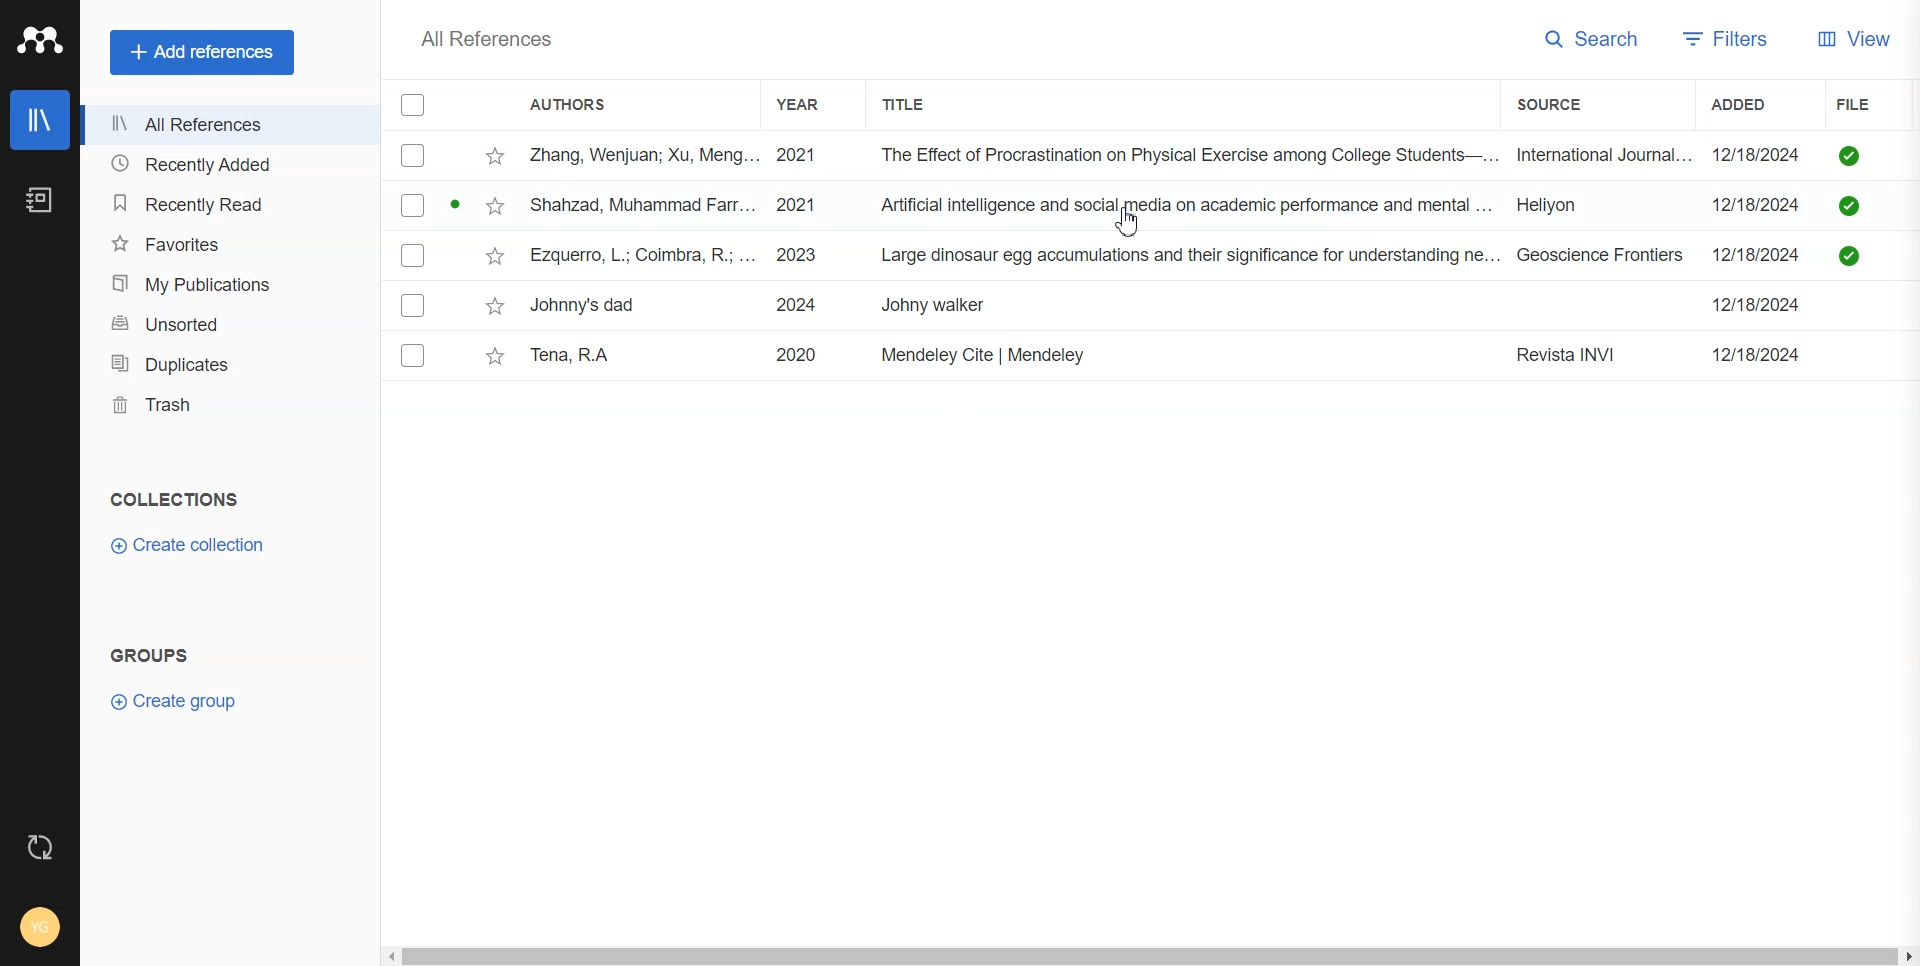 This screenshot has width=1920, height=966. I want to click on File, so click(1867, 102).